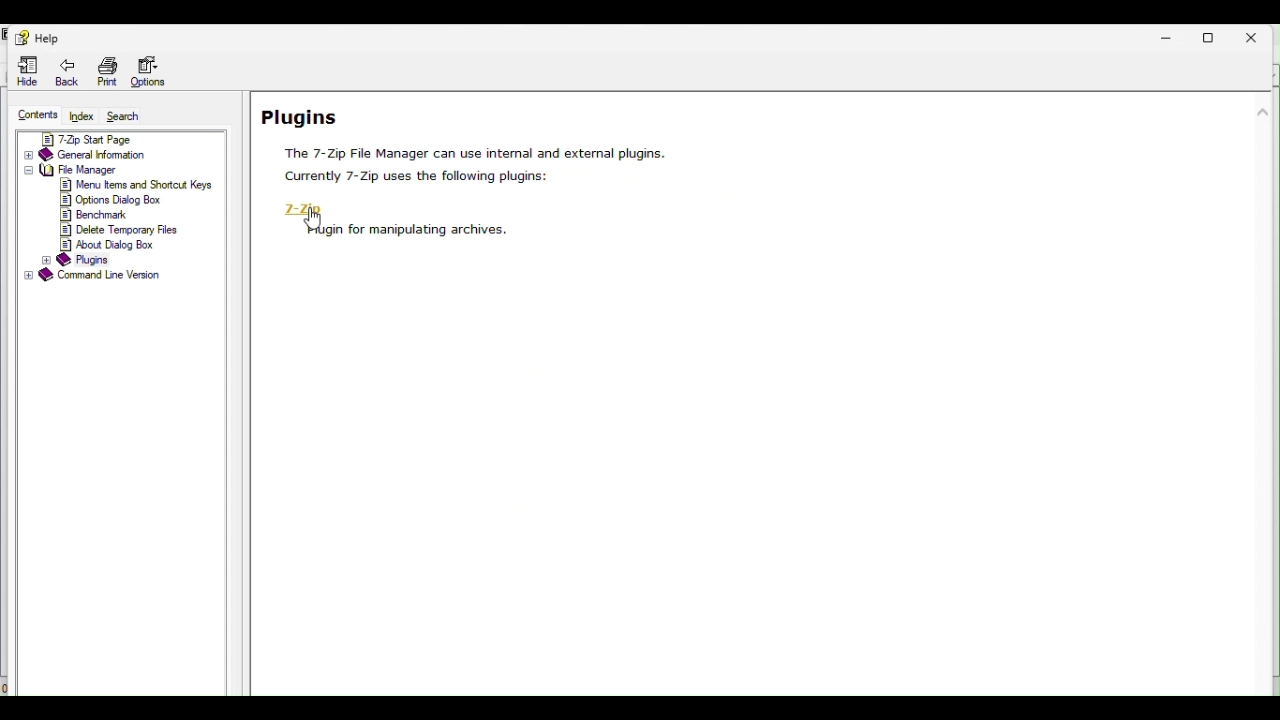 Image resolution: width=1280 pixels, height=720 pixels. I want to click on Back, so click(70, 74).